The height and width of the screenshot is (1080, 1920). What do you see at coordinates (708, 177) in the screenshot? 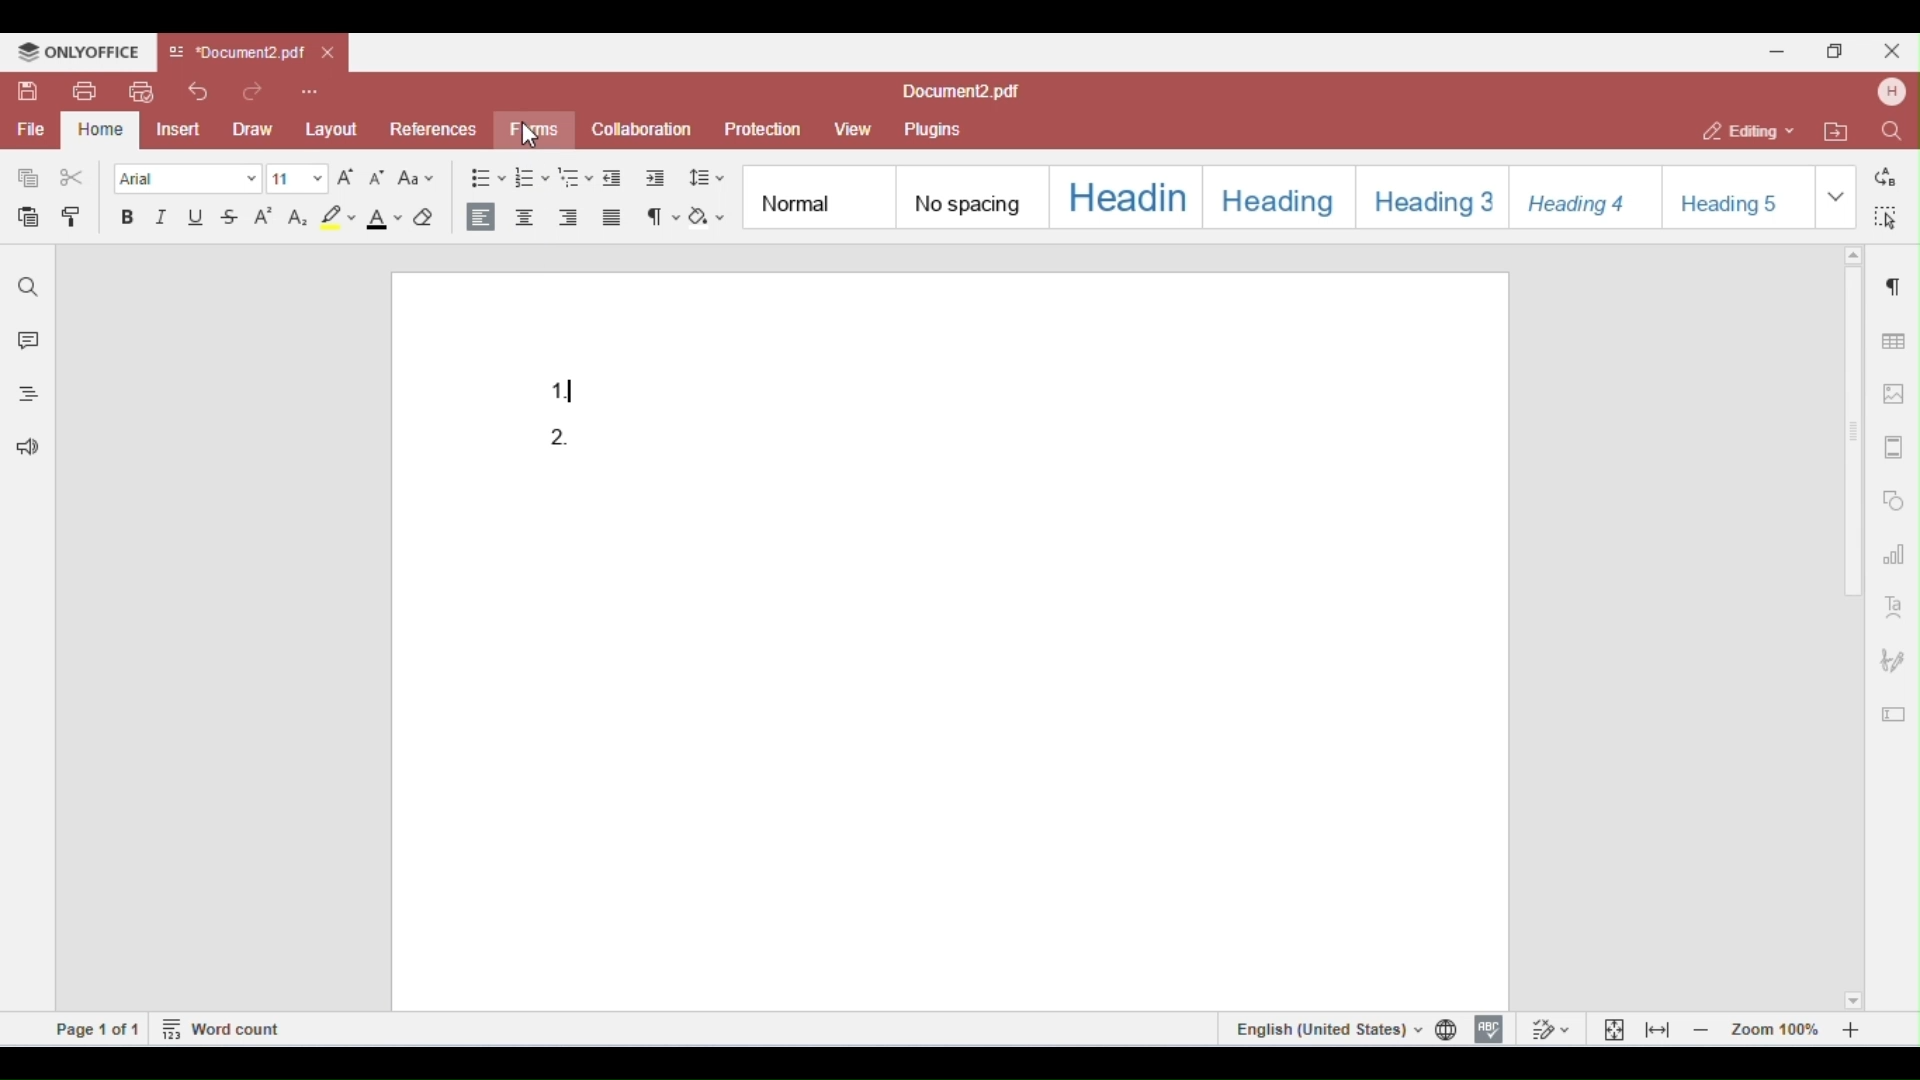
I see `paragraph line spacing` at bounding box center [708, 177].